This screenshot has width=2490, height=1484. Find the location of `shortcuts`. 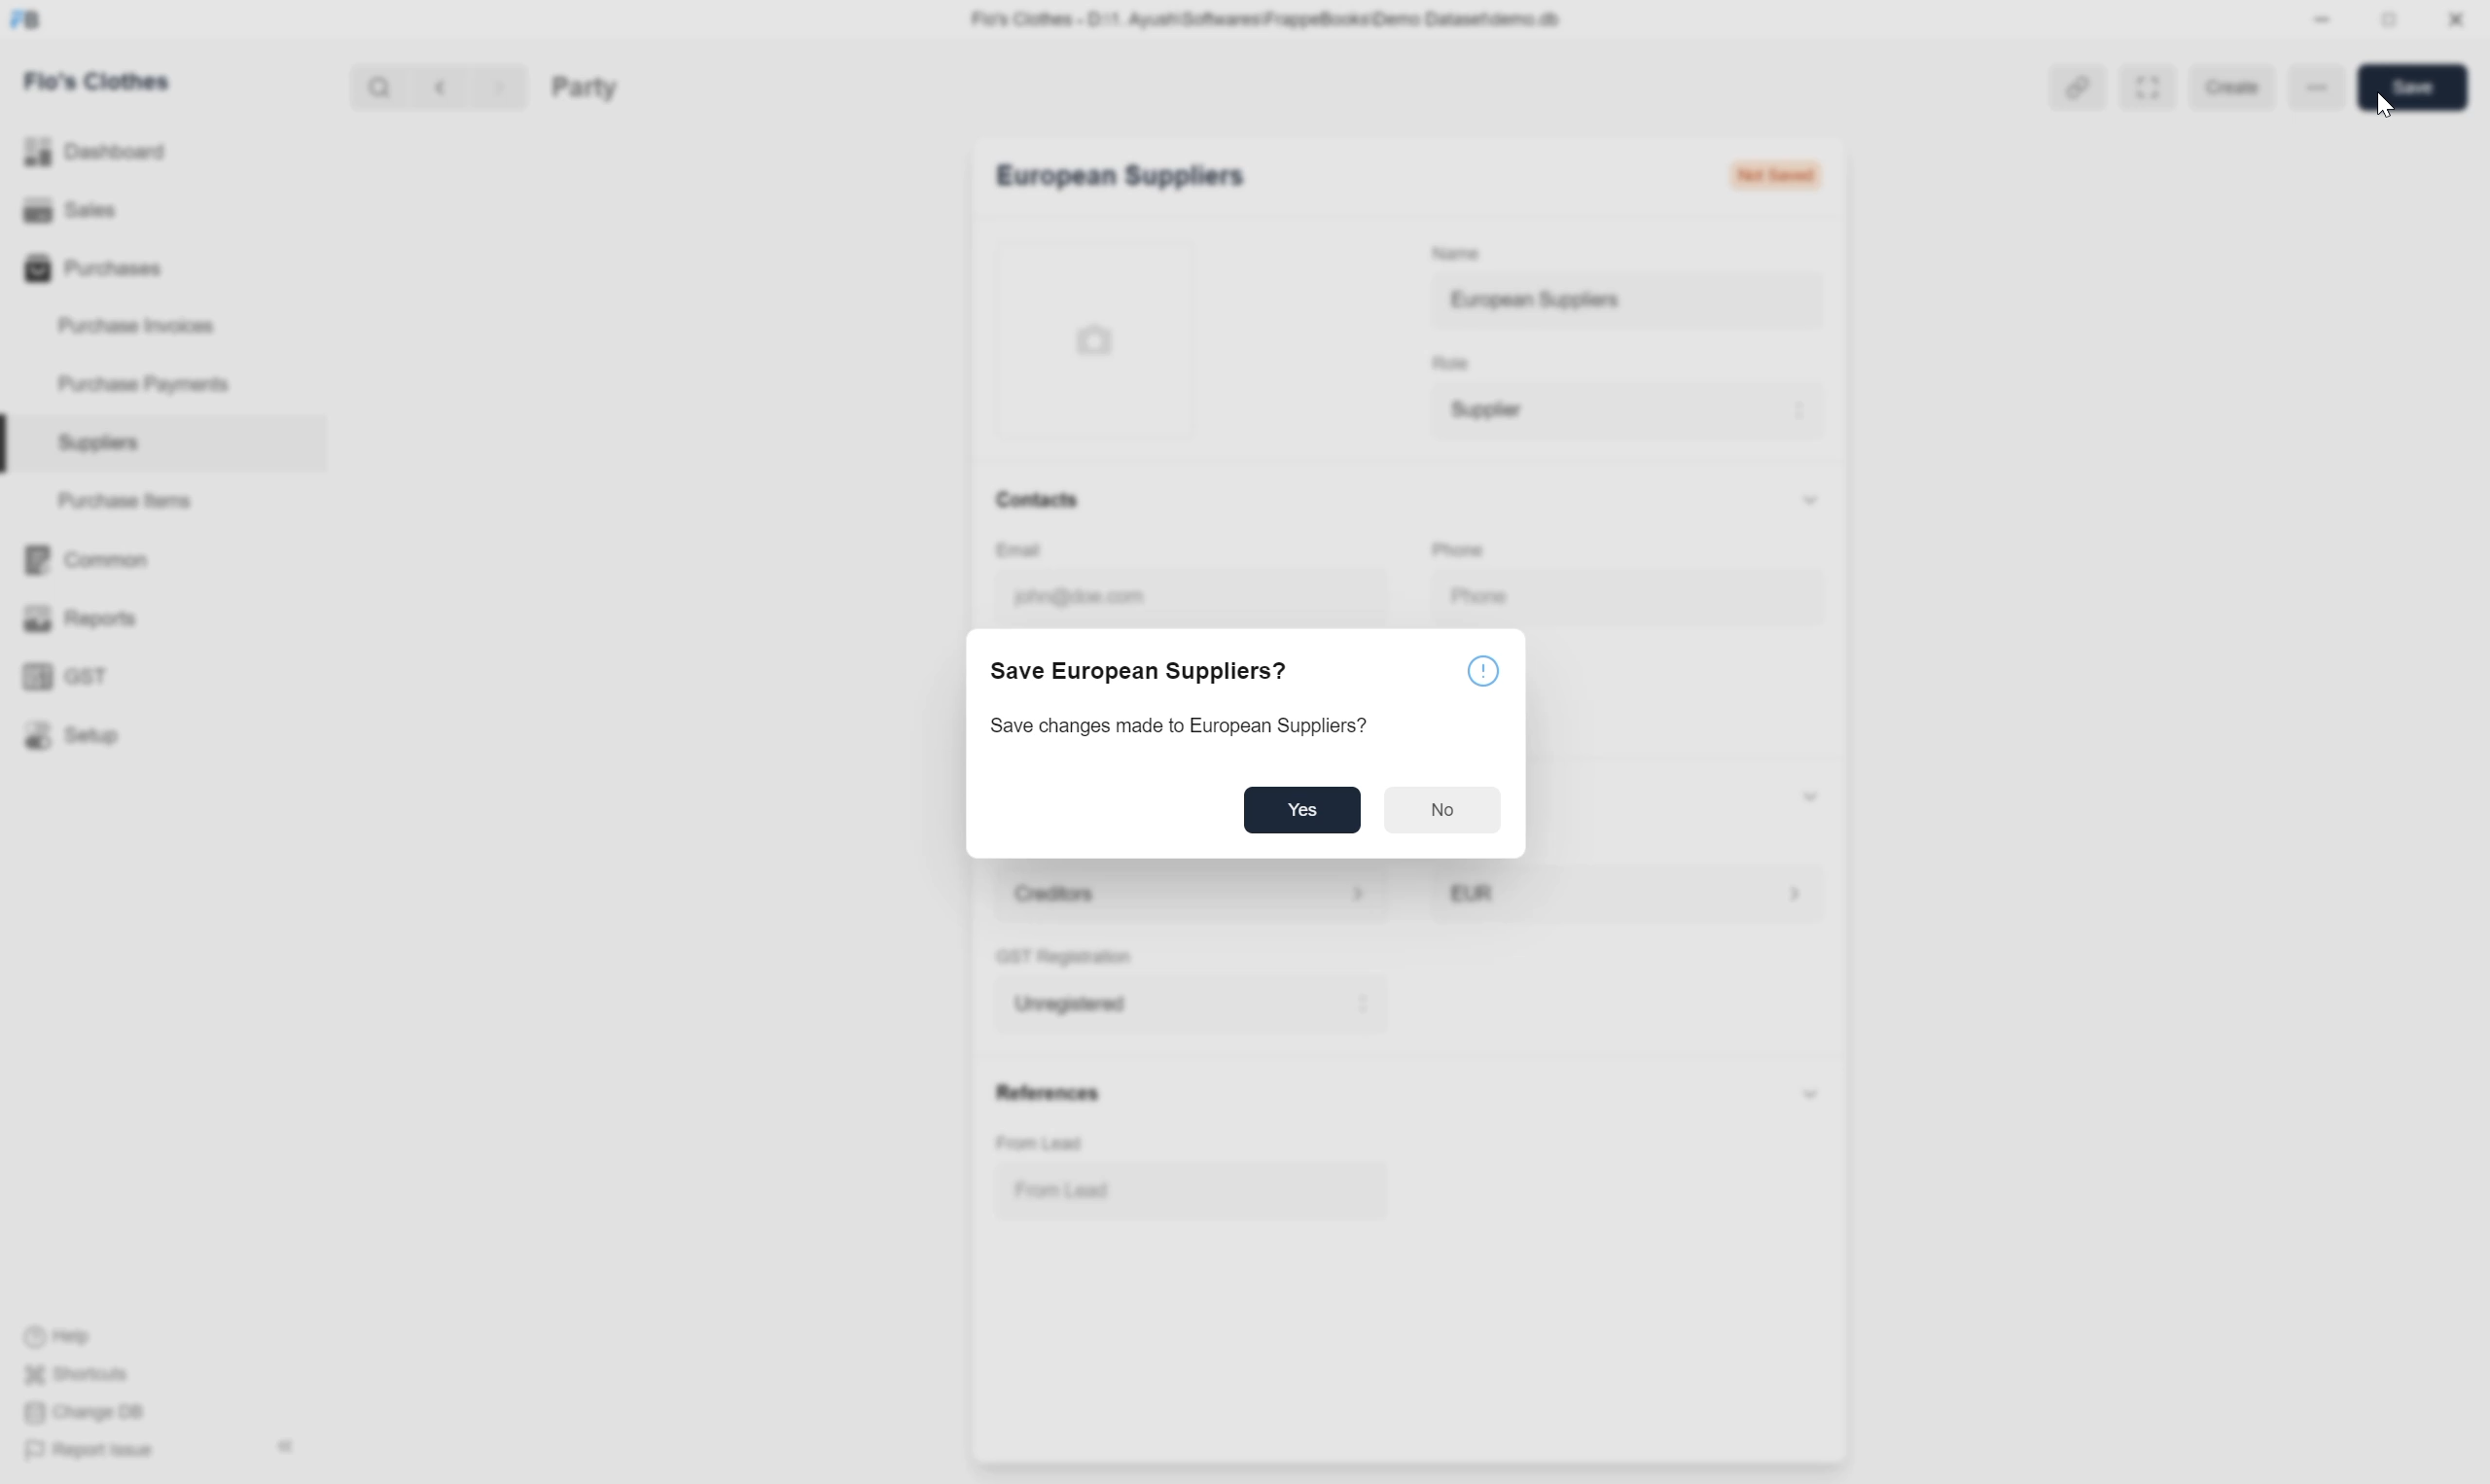

shortcuts is located at coordinates (75, 1377).